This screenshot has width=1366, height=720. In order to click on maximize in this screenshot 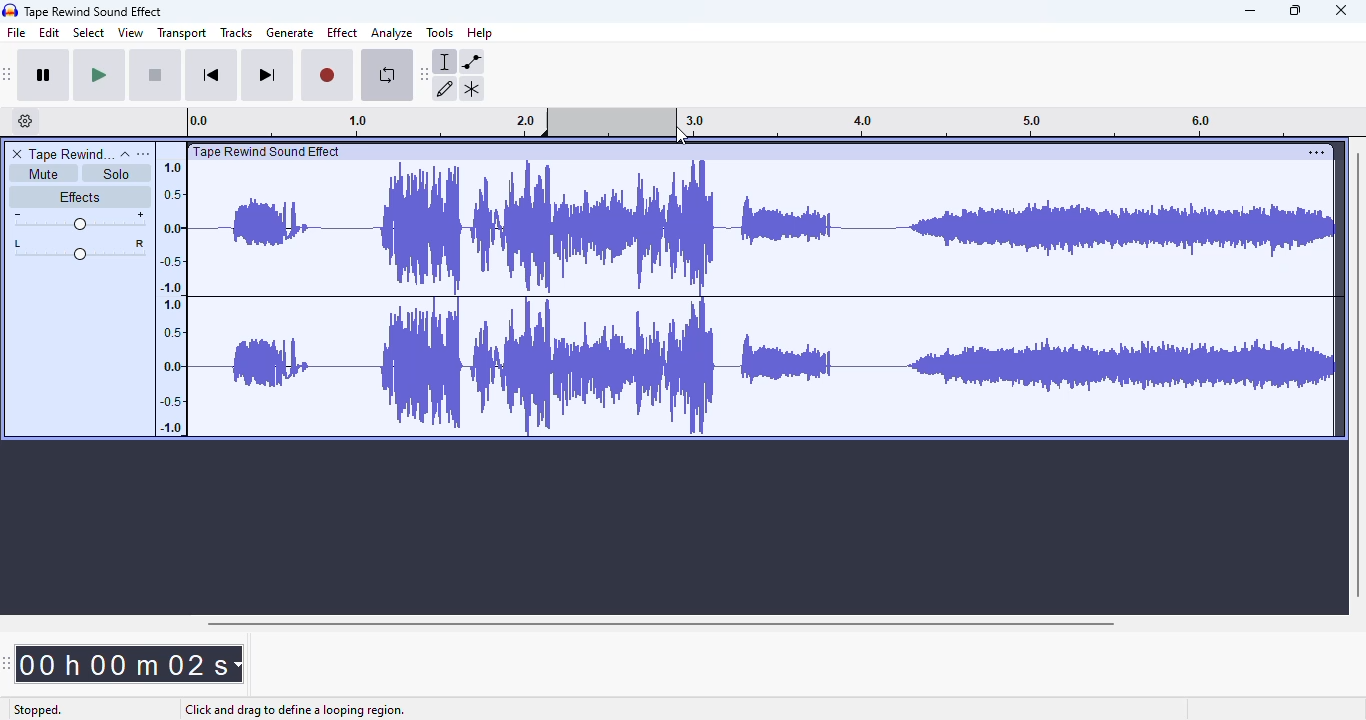, I will do `click(1297, 10)`.